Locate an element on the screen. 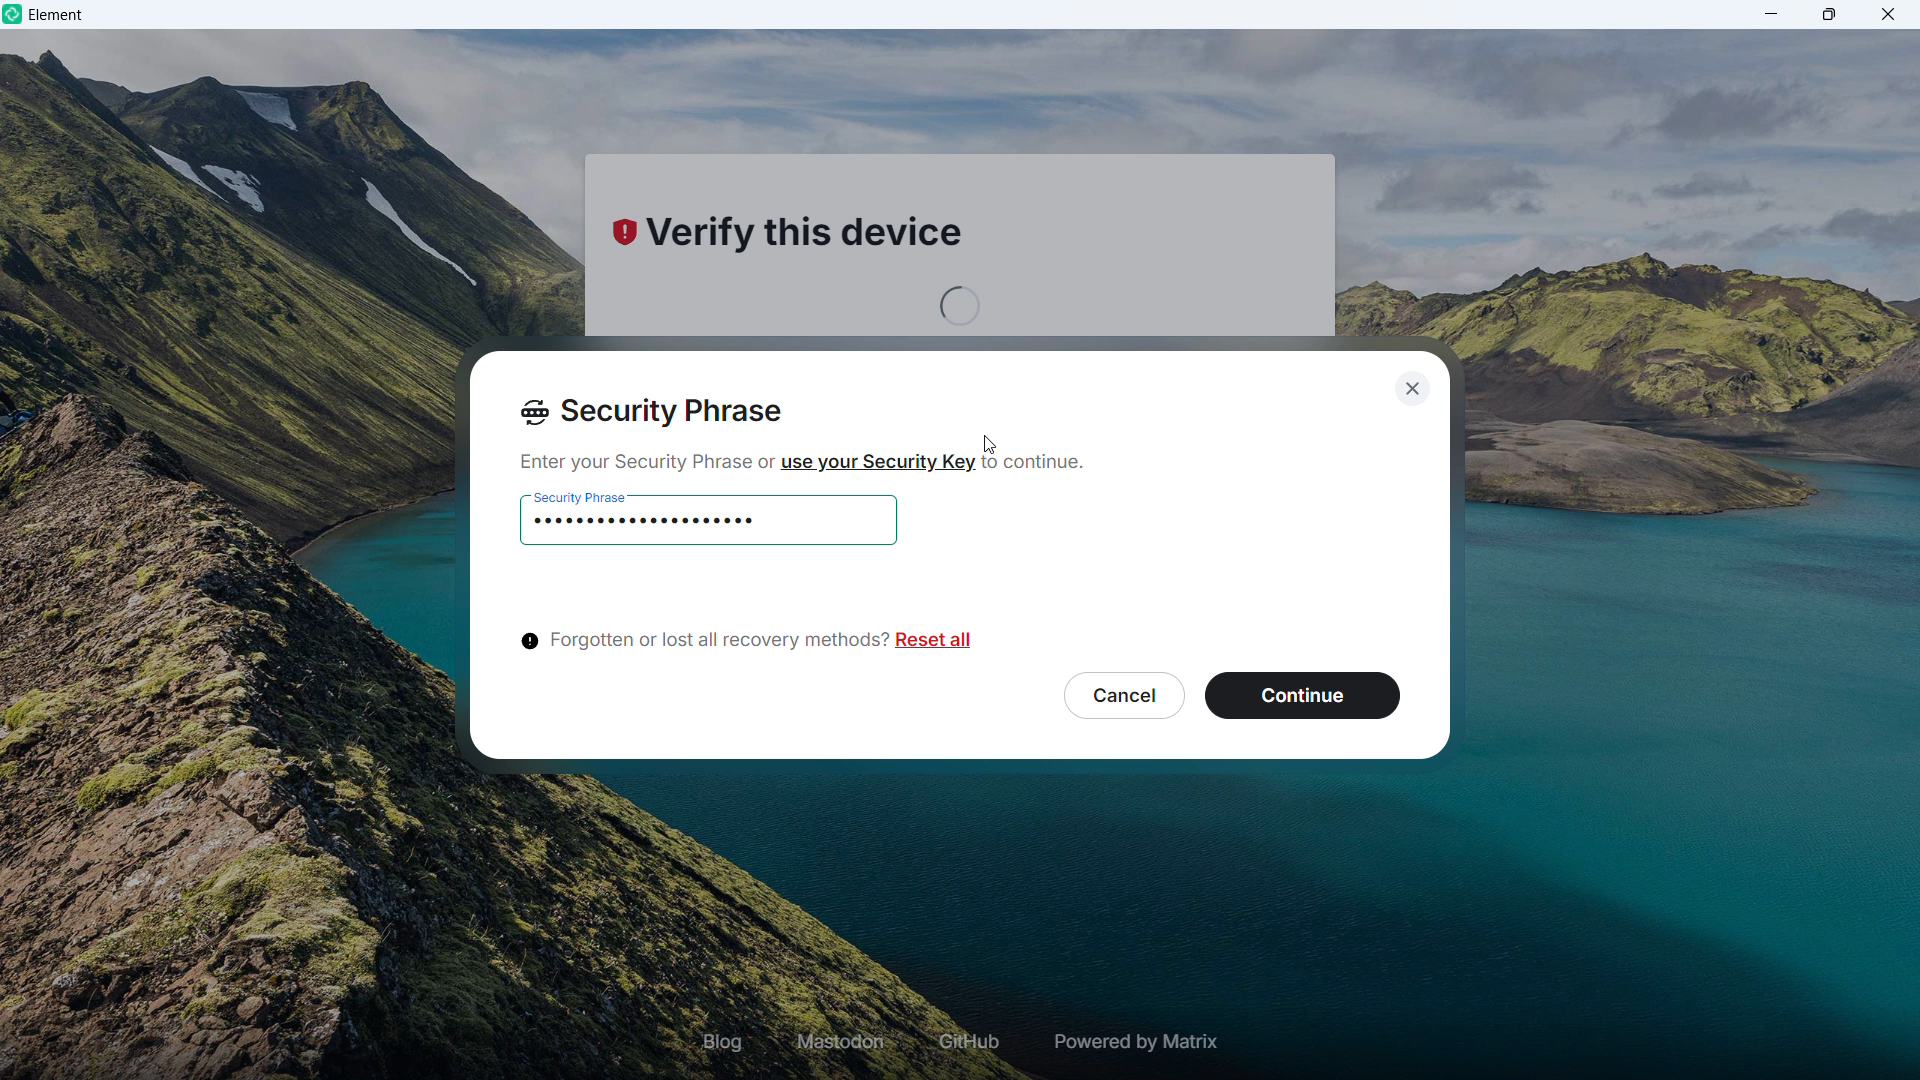 Image resolution: width=1920 pixels, height=1080 pixels. maximize is located at coordinates (1830, 14).